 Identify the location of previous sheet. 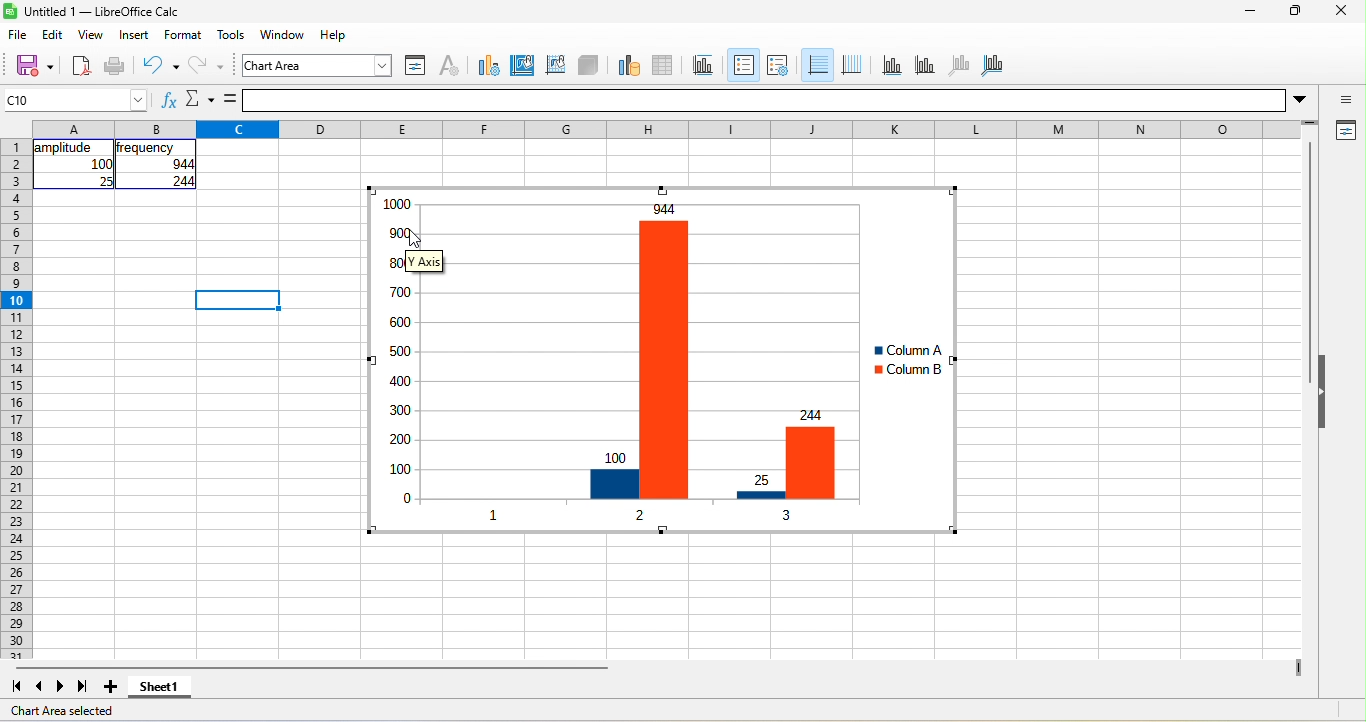
(35, 687).